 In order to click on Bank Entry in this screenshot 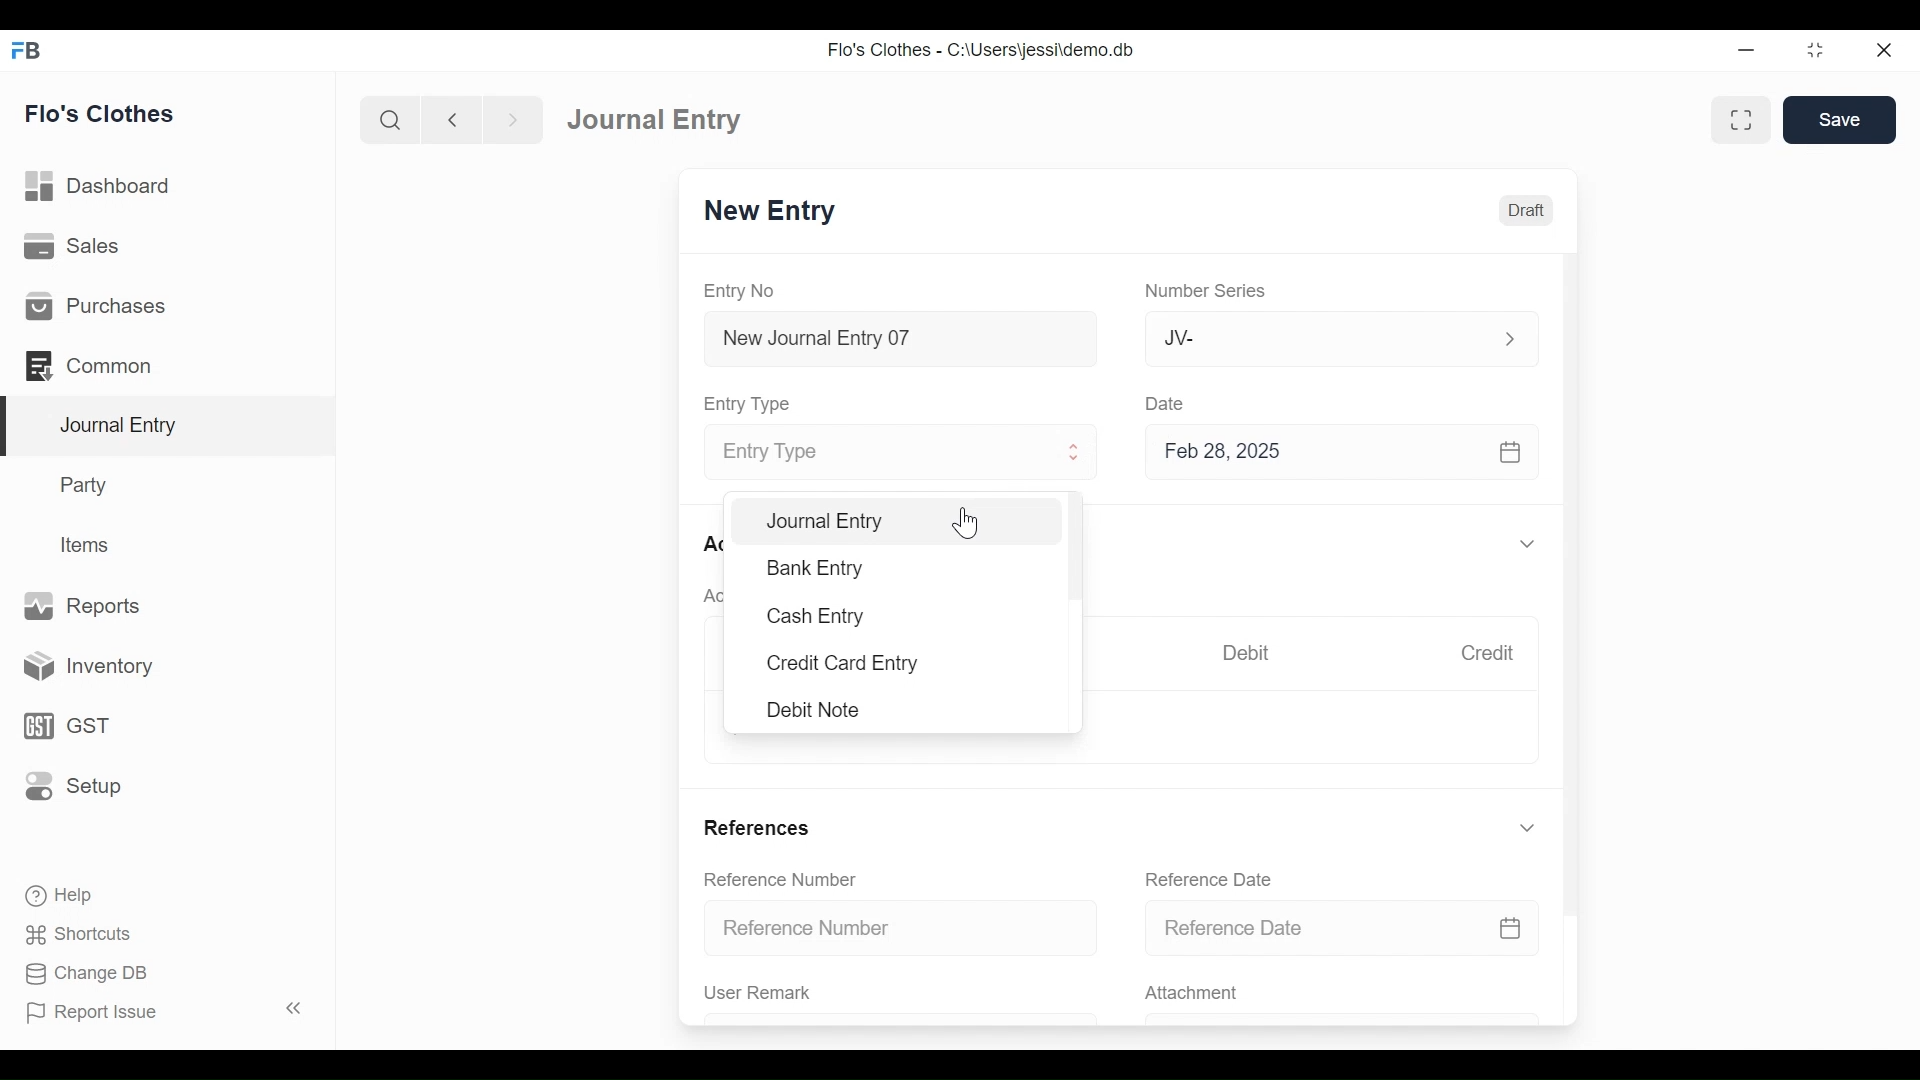, I will do `click(818, 569)`.